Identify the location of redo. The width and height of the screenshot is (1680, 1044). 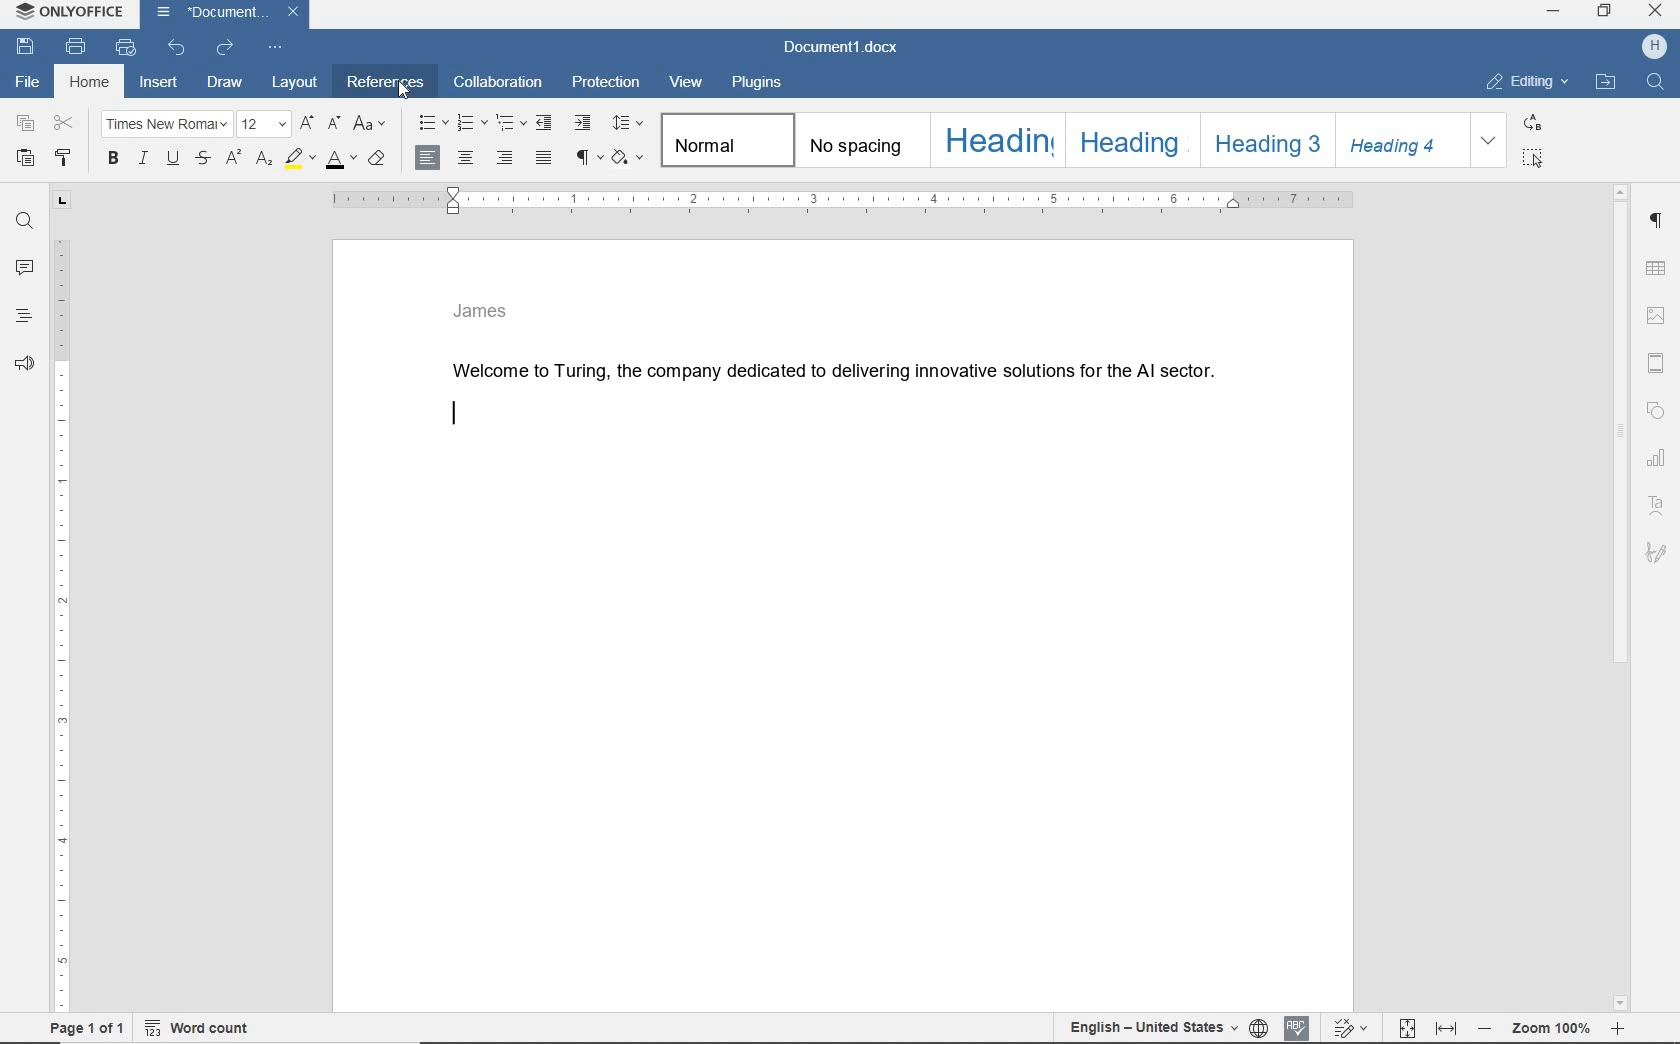
(224, 48).